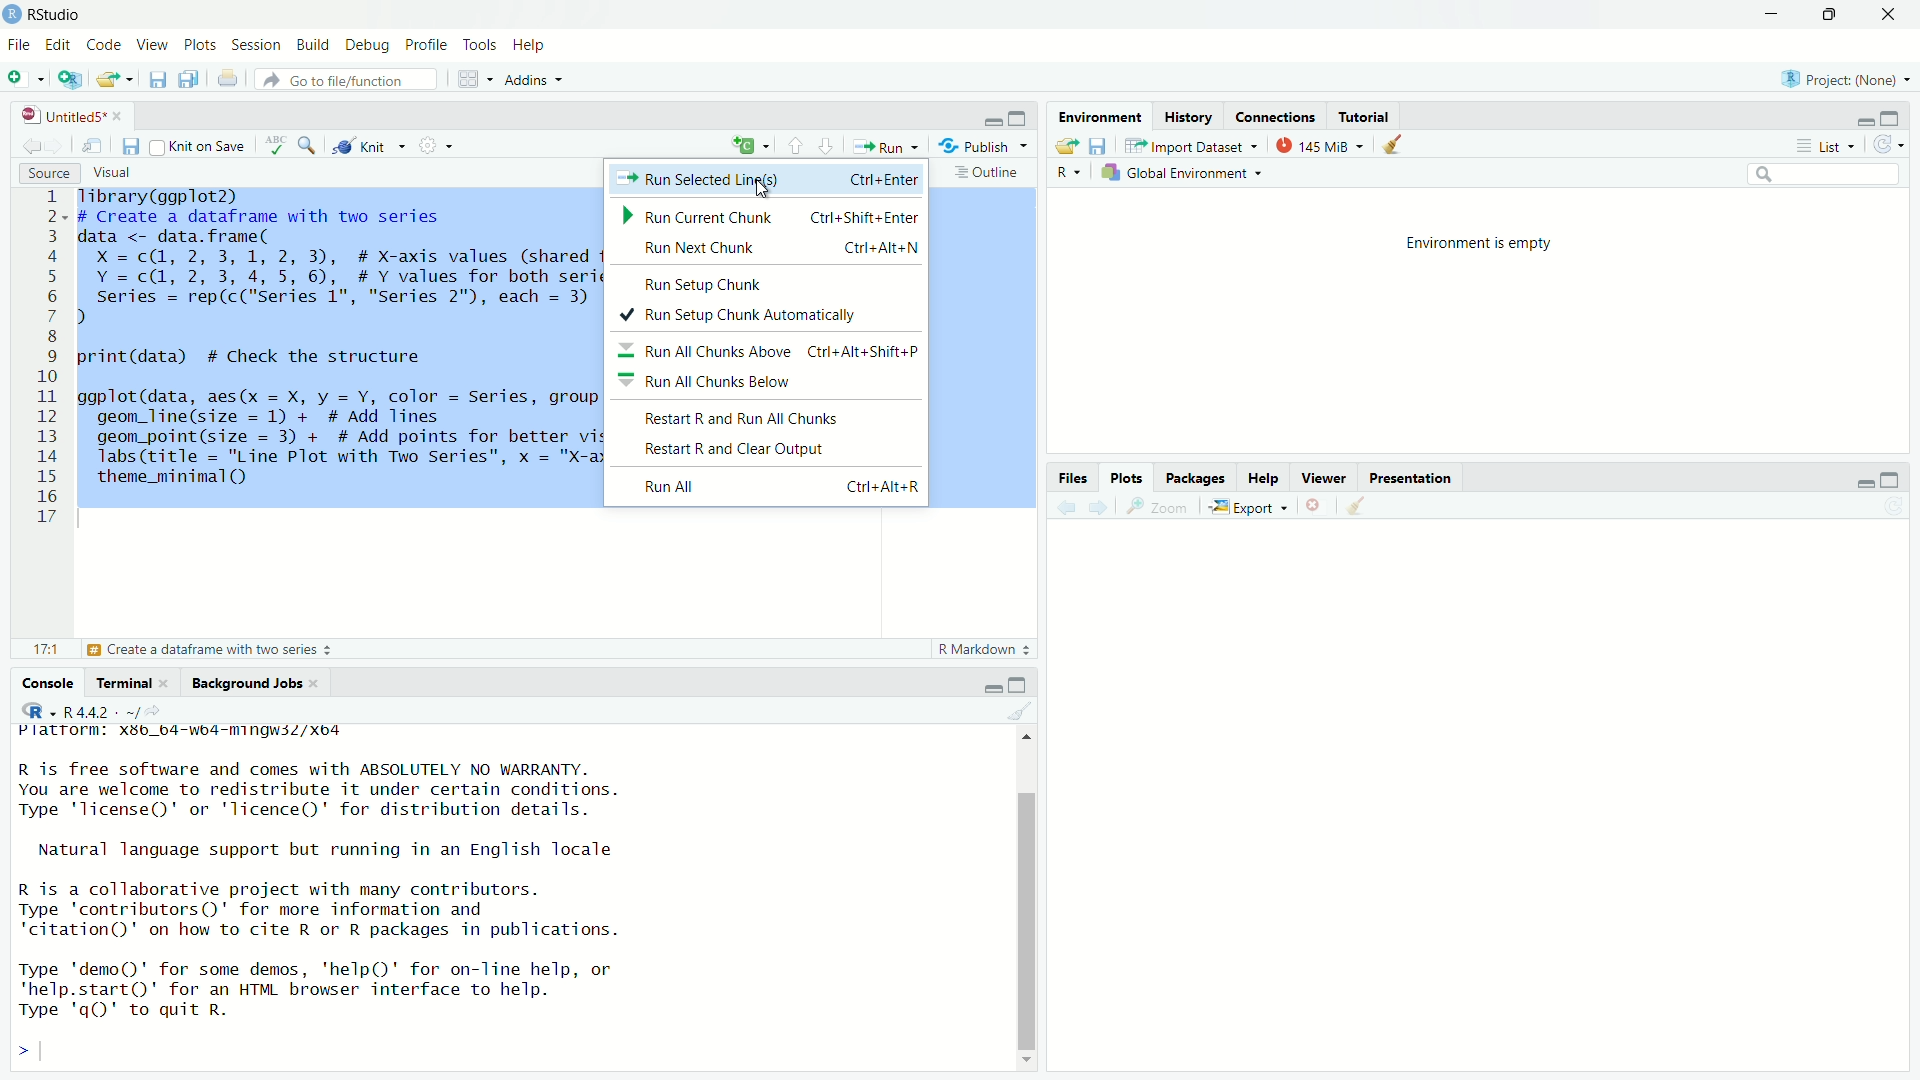 The image size is (1920, 1080). I want to click on Plots, so click(205, 48).